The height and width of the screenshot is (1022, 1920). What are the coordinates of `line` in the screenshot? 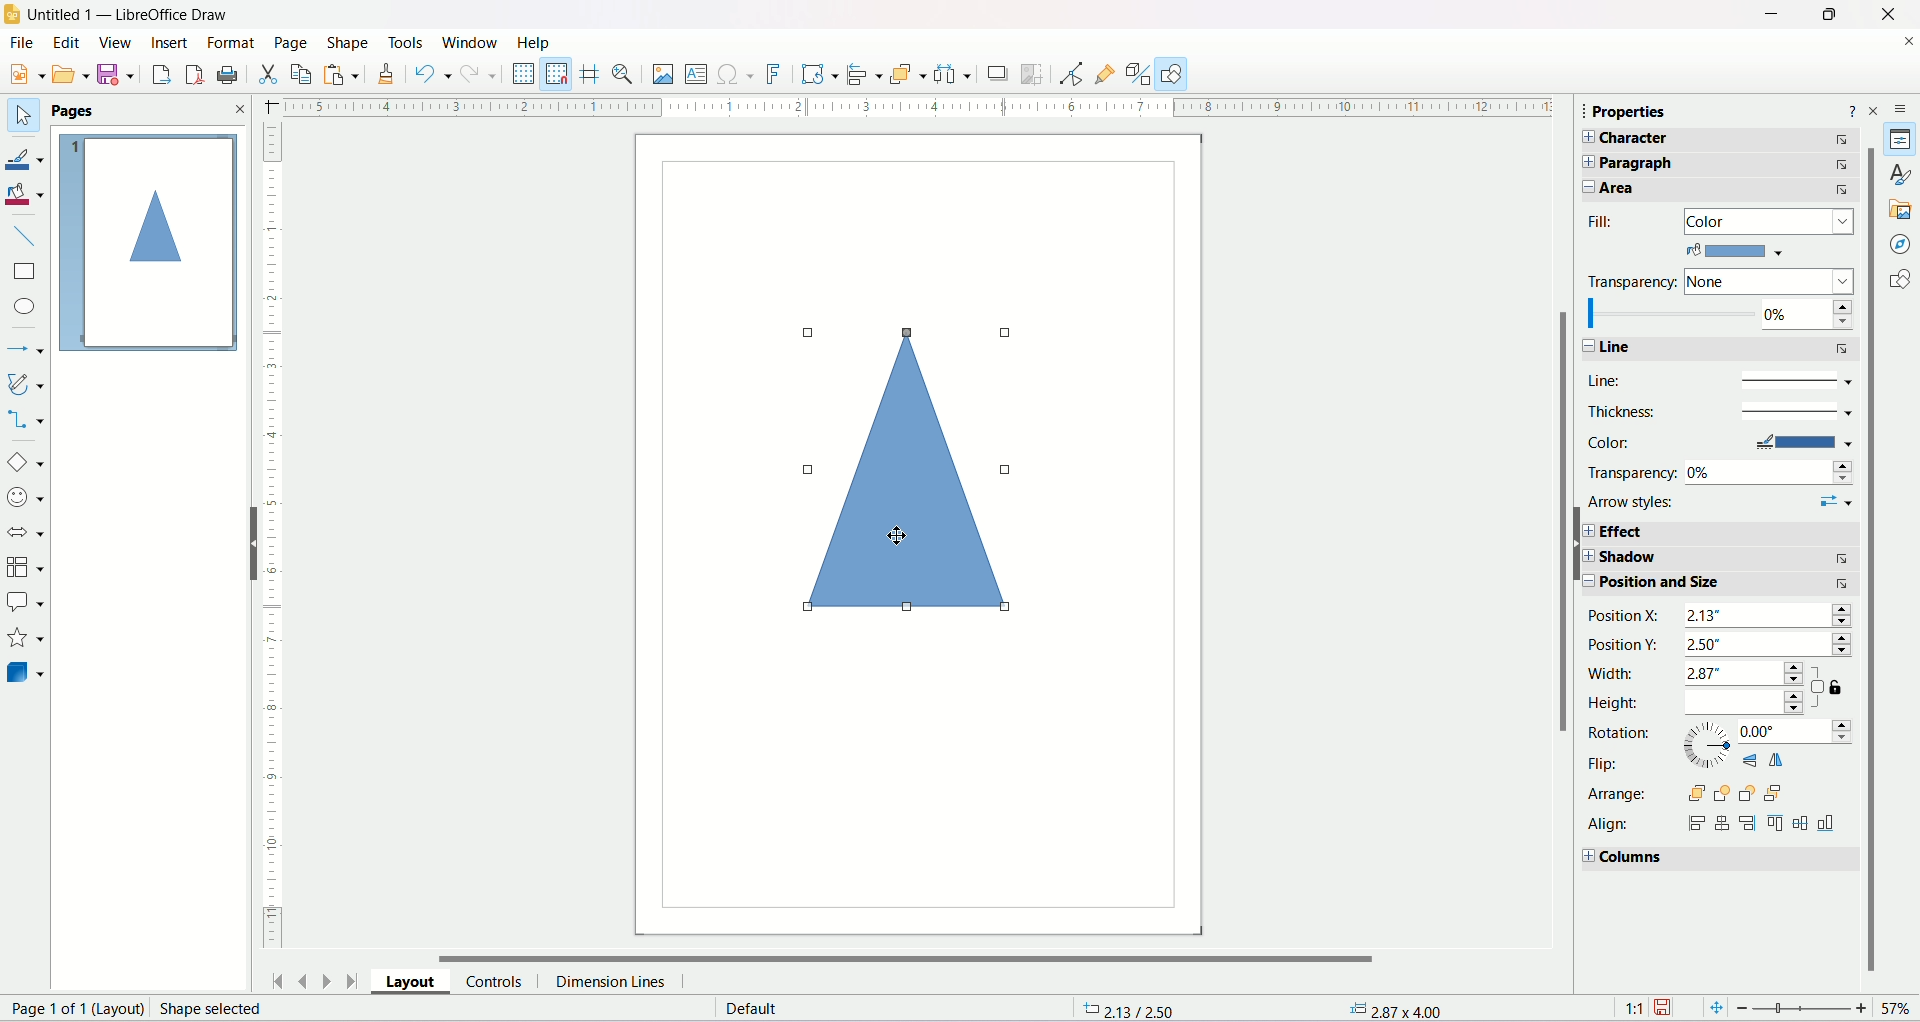 It's located at (1719, 376).